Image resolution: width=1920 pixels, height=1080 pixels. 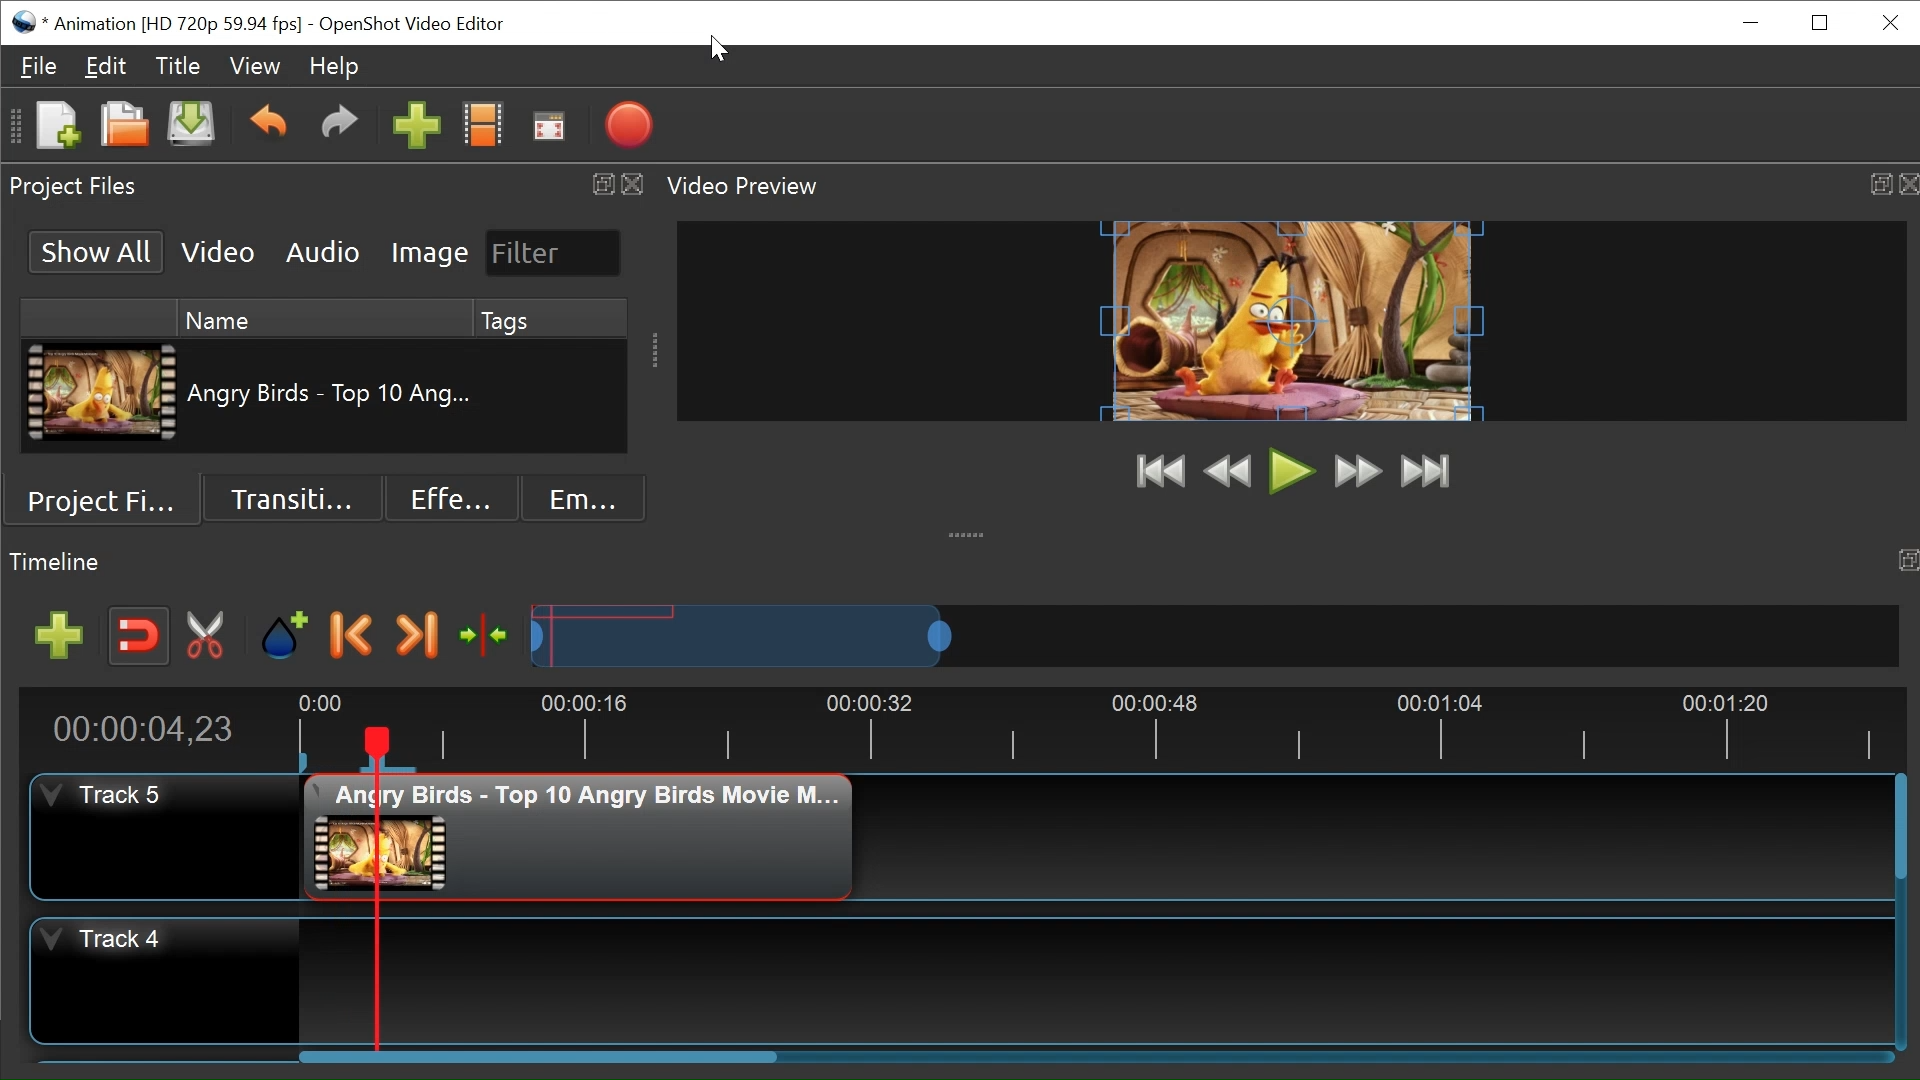 What do you see at coordinates (1289, 471) in the screenshot?
I see `Play` at bounding box center [1289, 471].